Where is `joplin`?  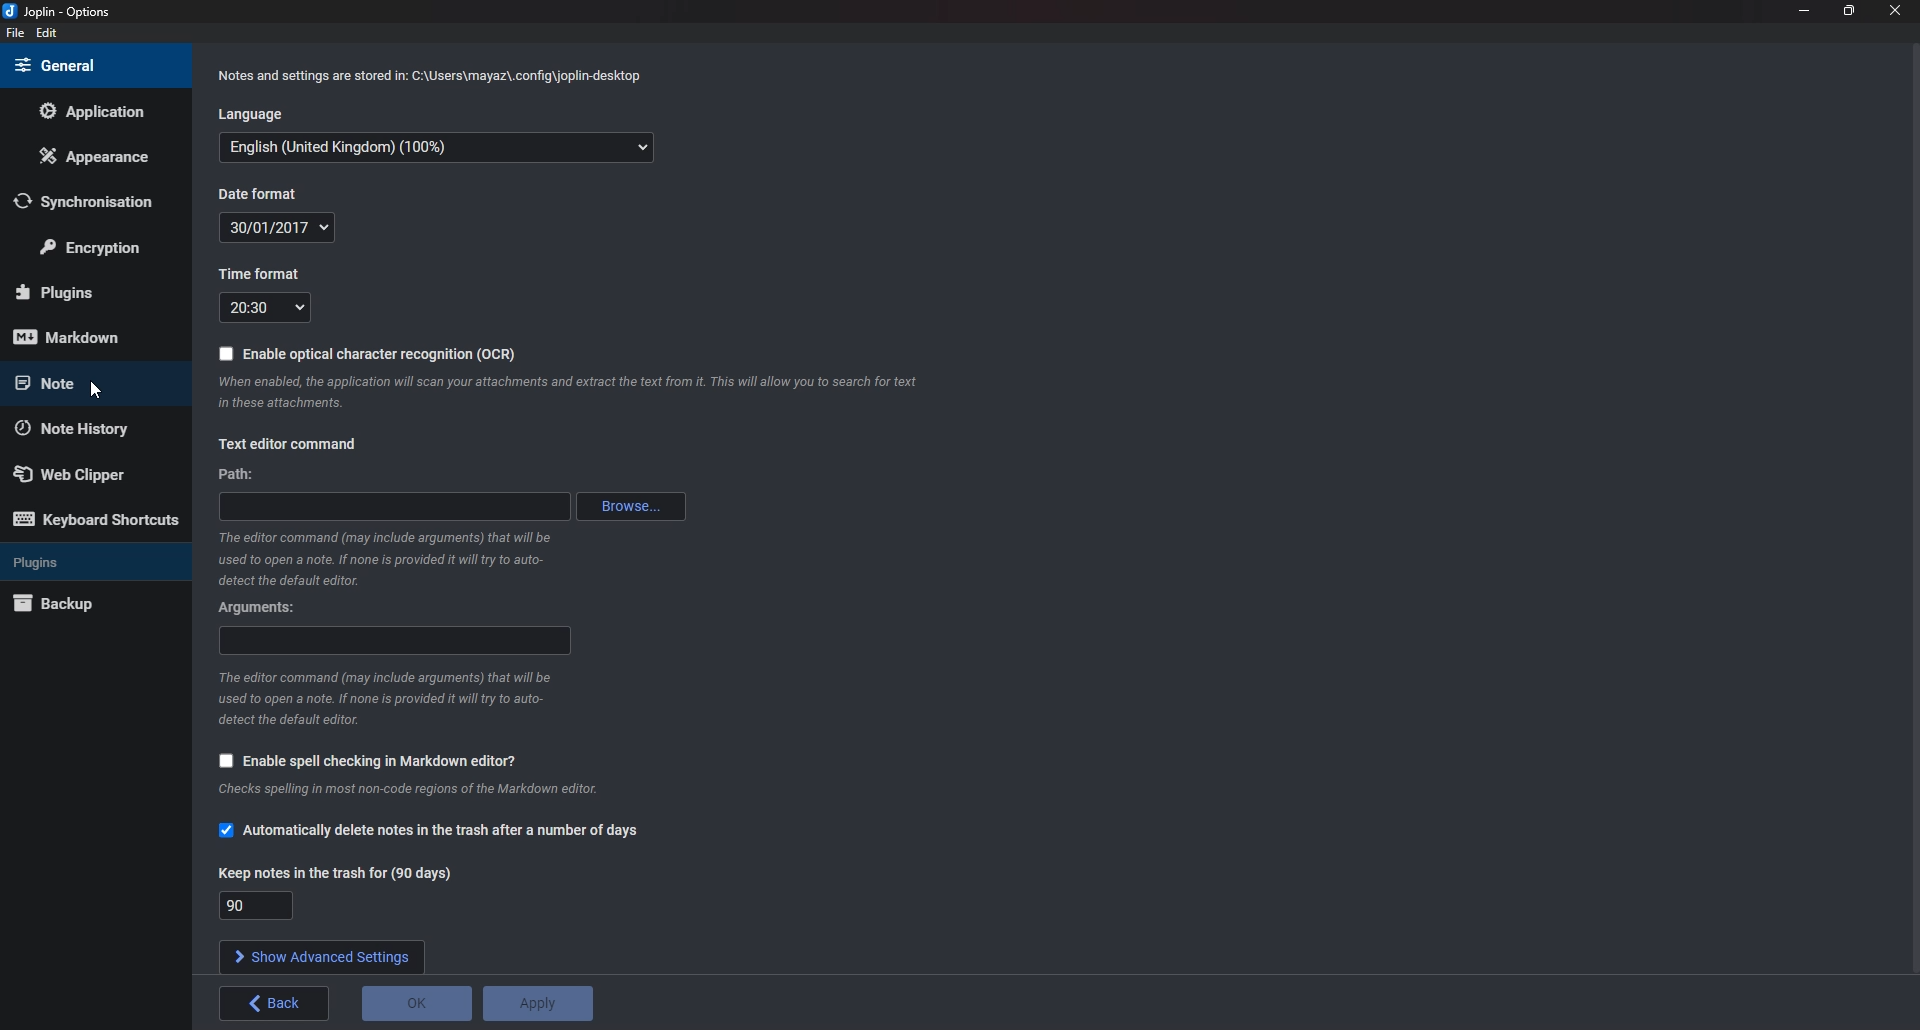 joplin is located at coordinates (69, 12).